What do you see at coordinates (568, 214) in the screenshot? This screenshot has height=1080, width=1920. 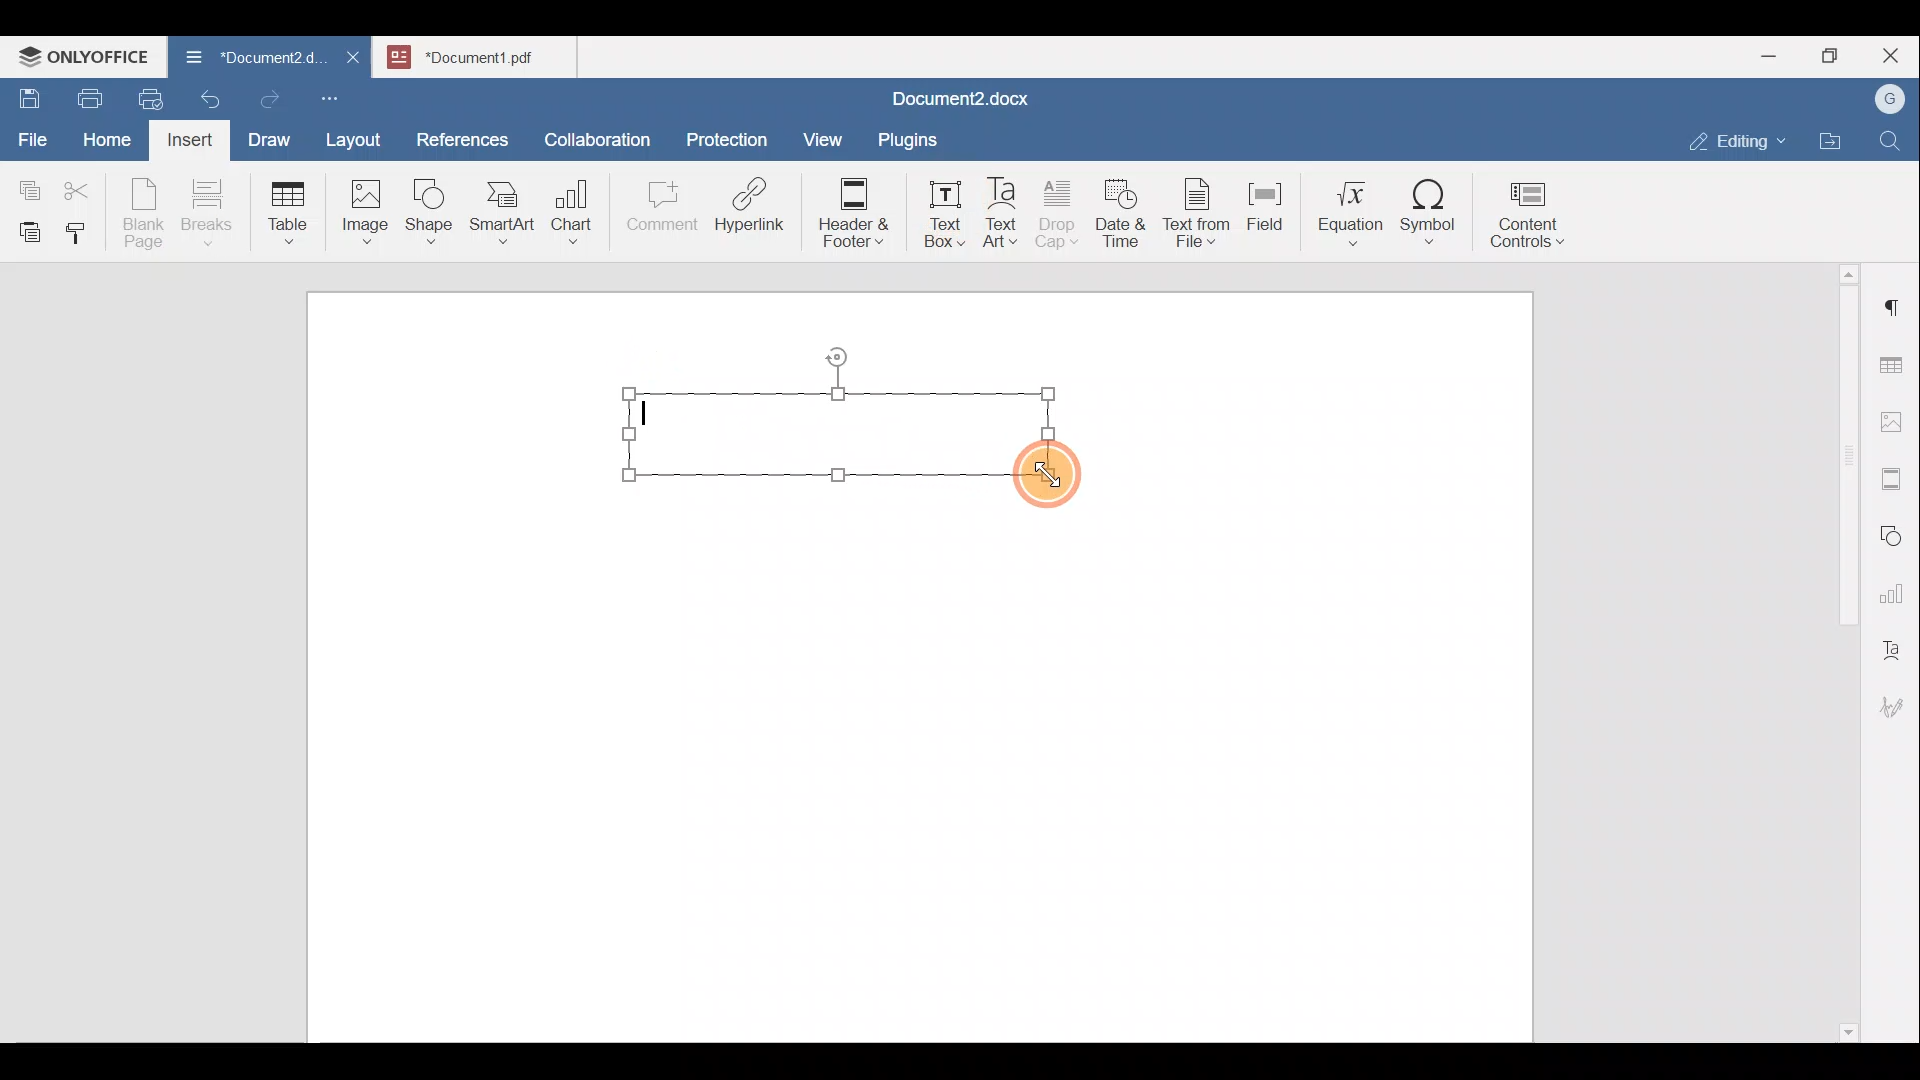 I see `Chart` at bounding box center [568, 214].